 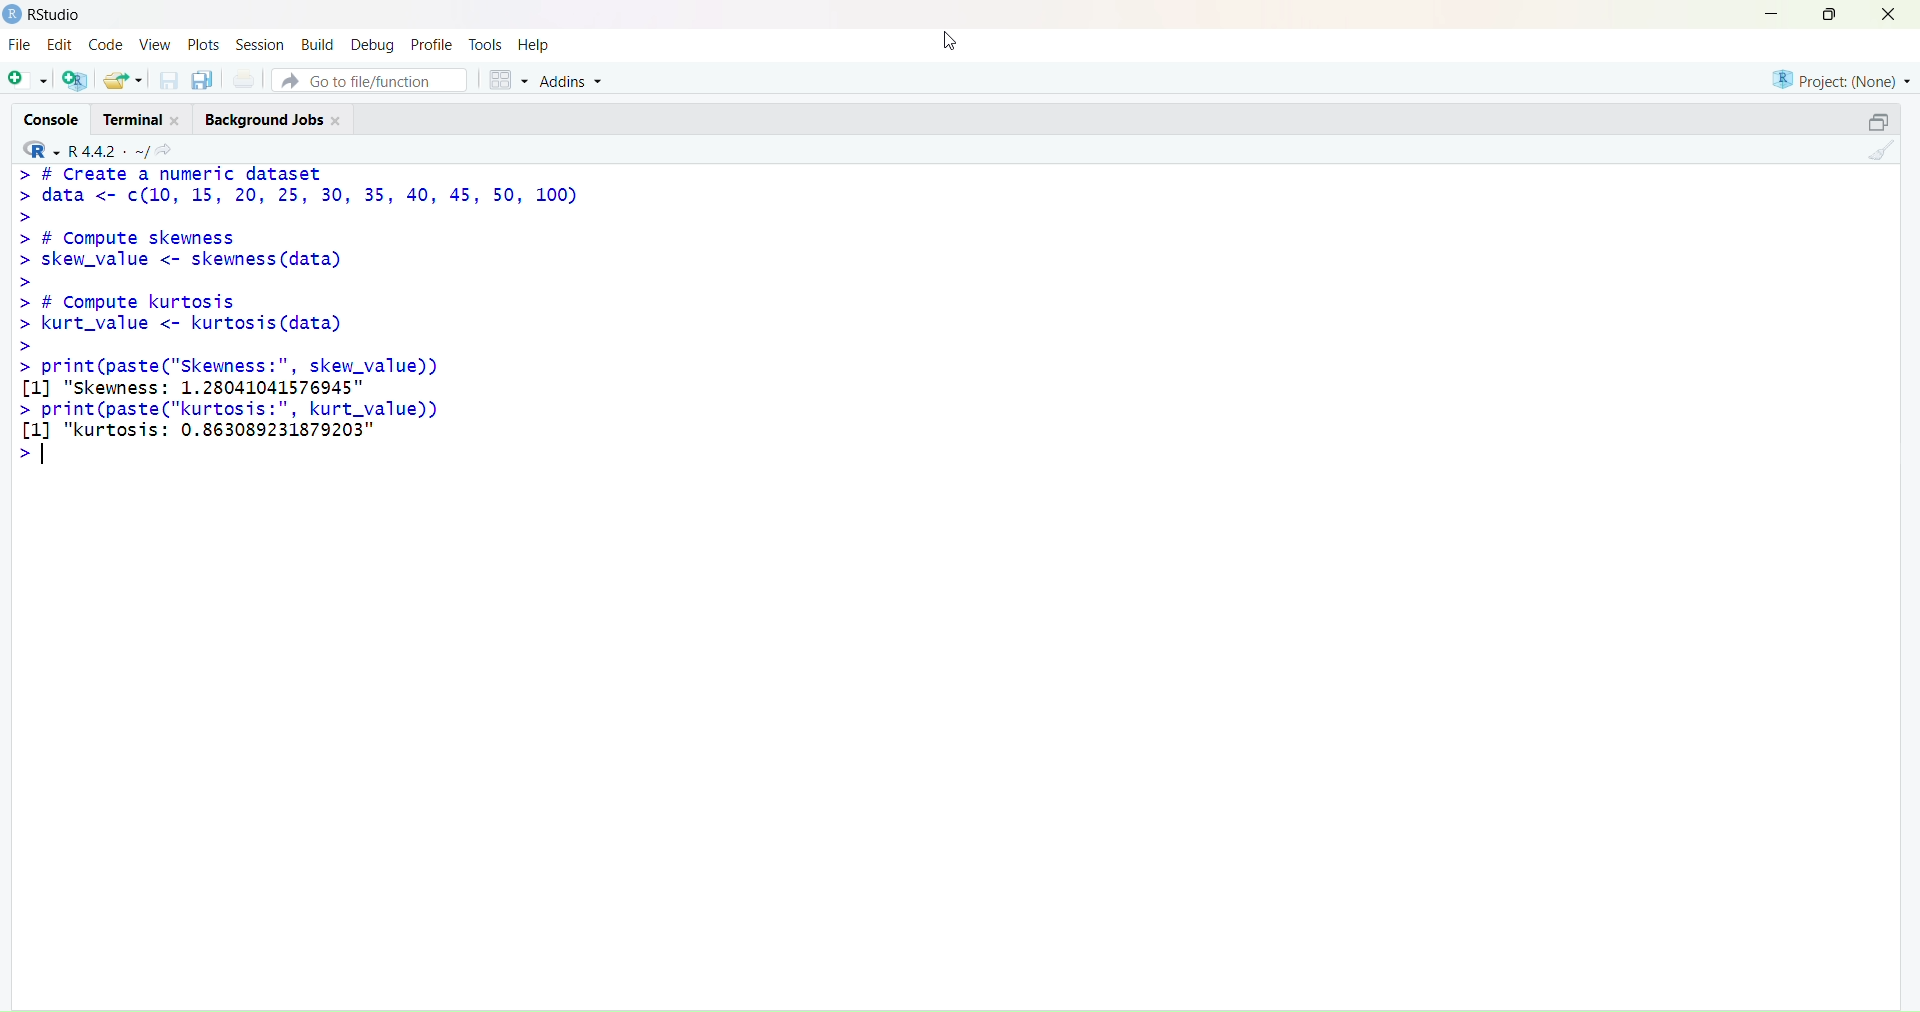 I want to click on Session, so click(x=261, y=44).